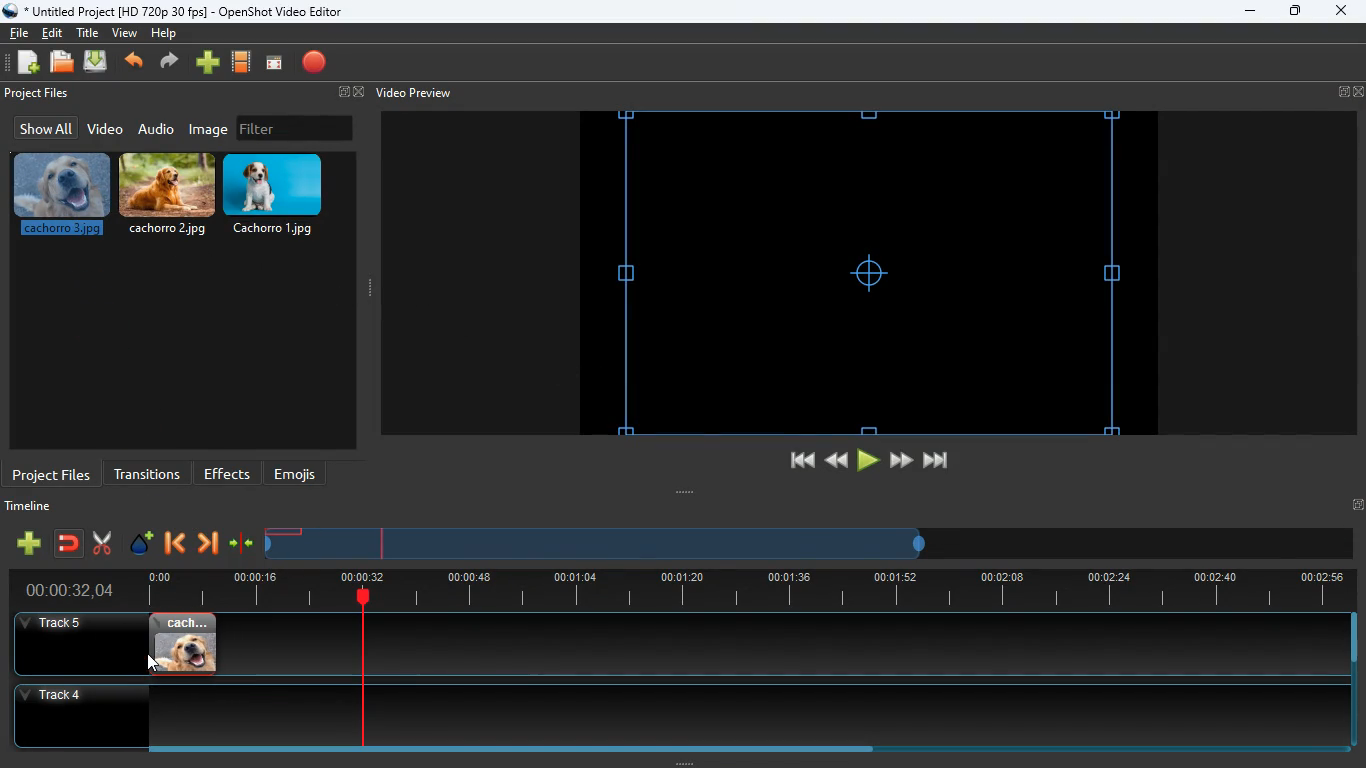 This screenshot has width=1366, height=768. What do you see at coordinates (98, 63) in the screenshot?
I see `upload` at bounding box center [98, 63].